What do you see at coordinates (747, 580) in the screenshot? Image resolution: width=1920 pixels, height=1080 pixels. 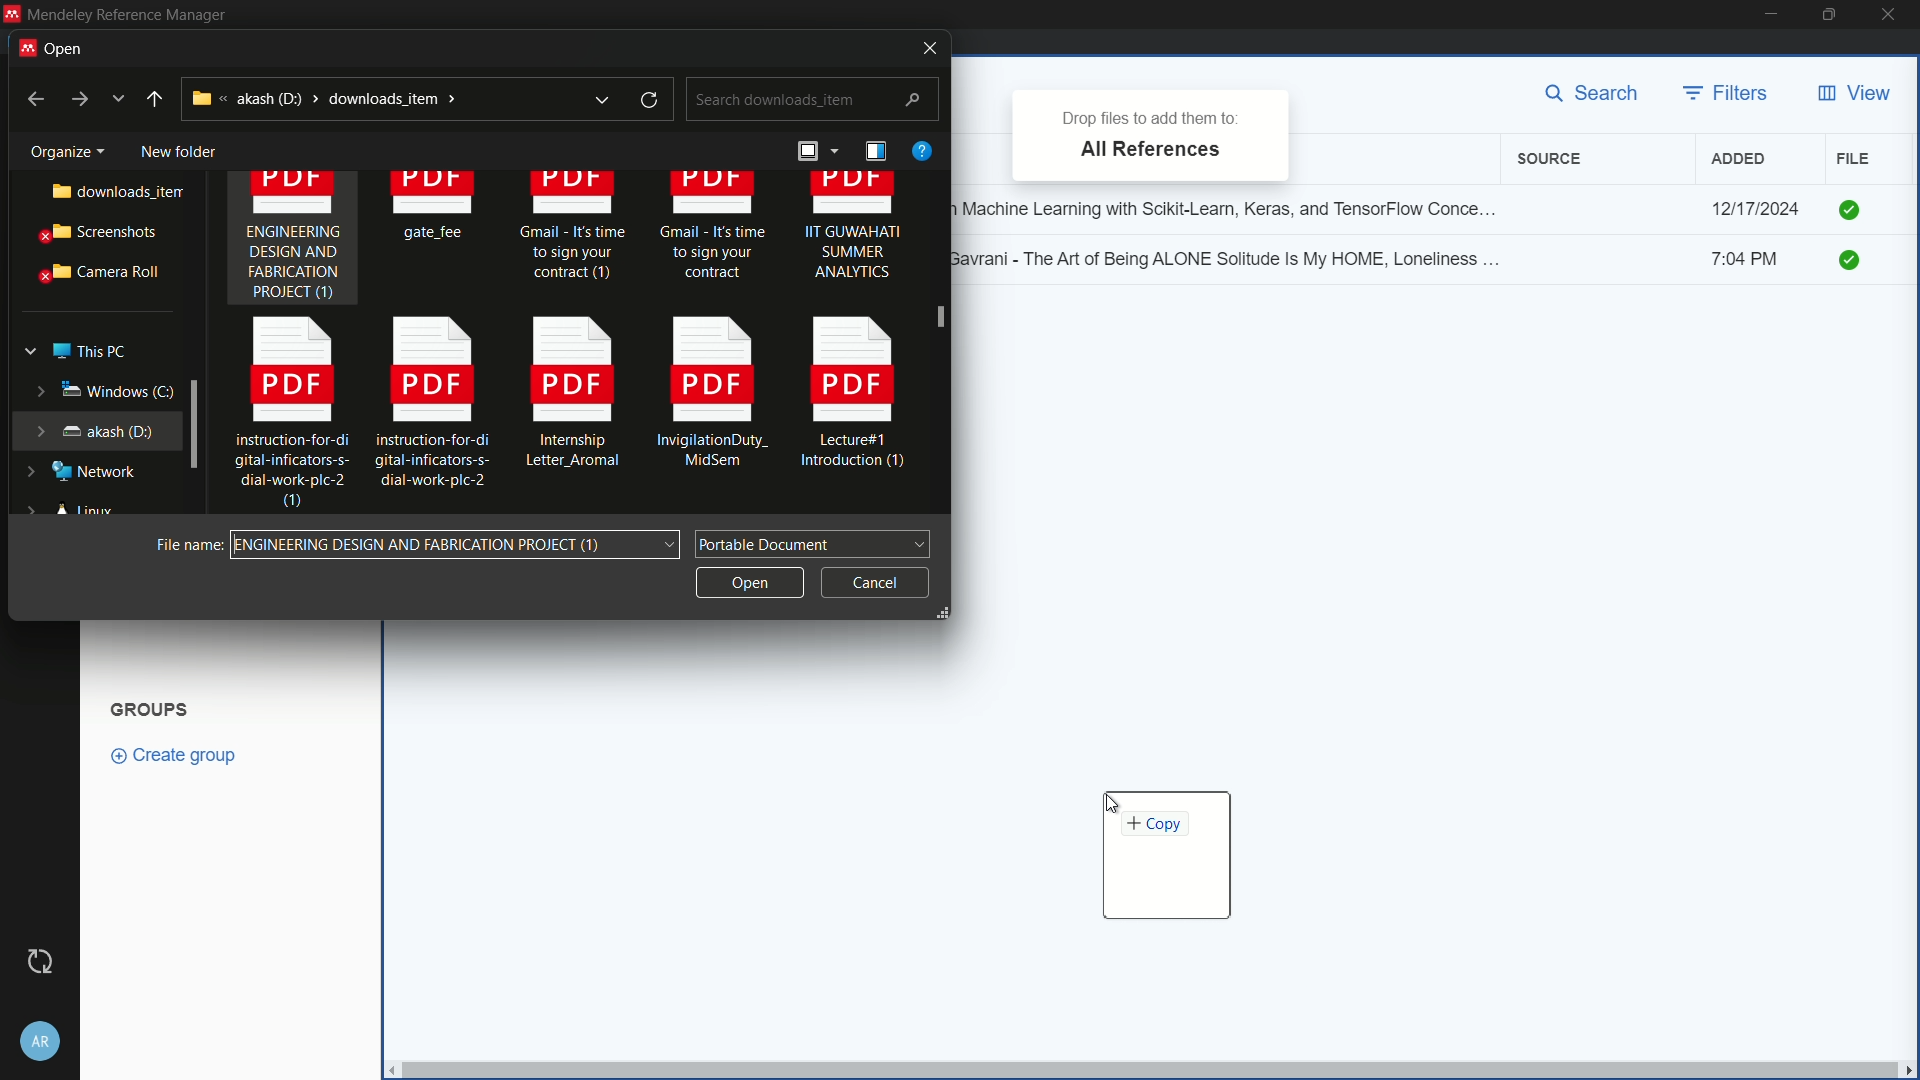 I see `open` at bounding box center [747, 580].